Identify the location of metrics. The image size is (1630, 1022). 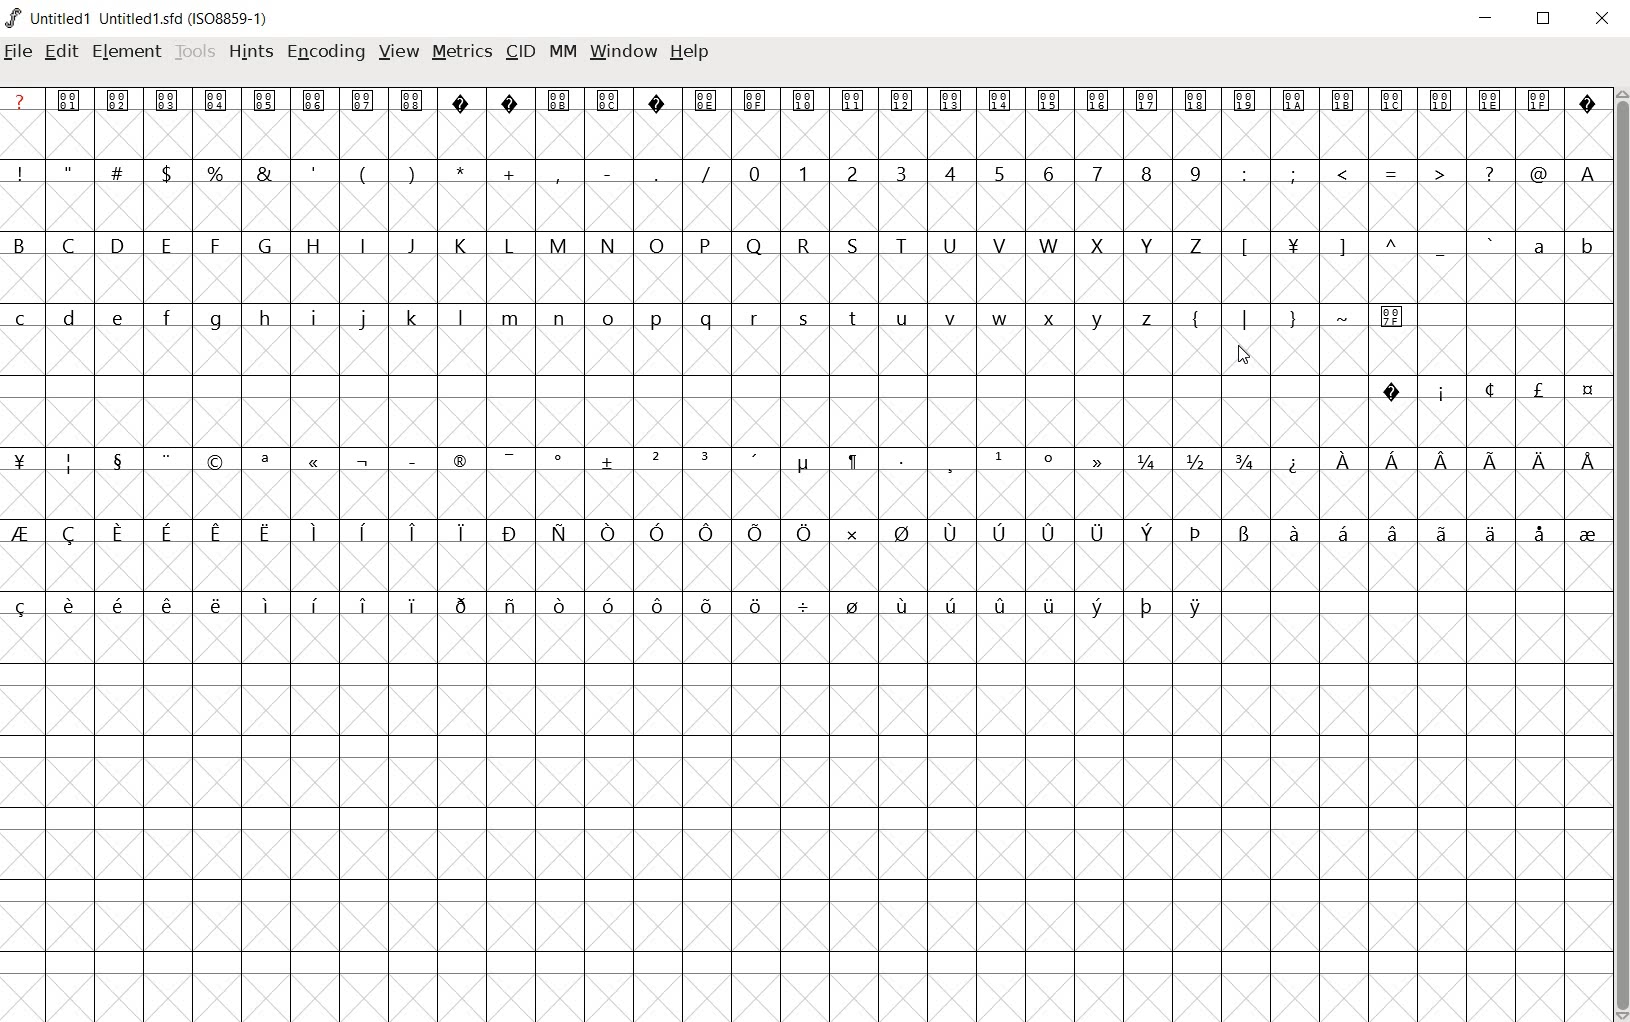
(462, 50).